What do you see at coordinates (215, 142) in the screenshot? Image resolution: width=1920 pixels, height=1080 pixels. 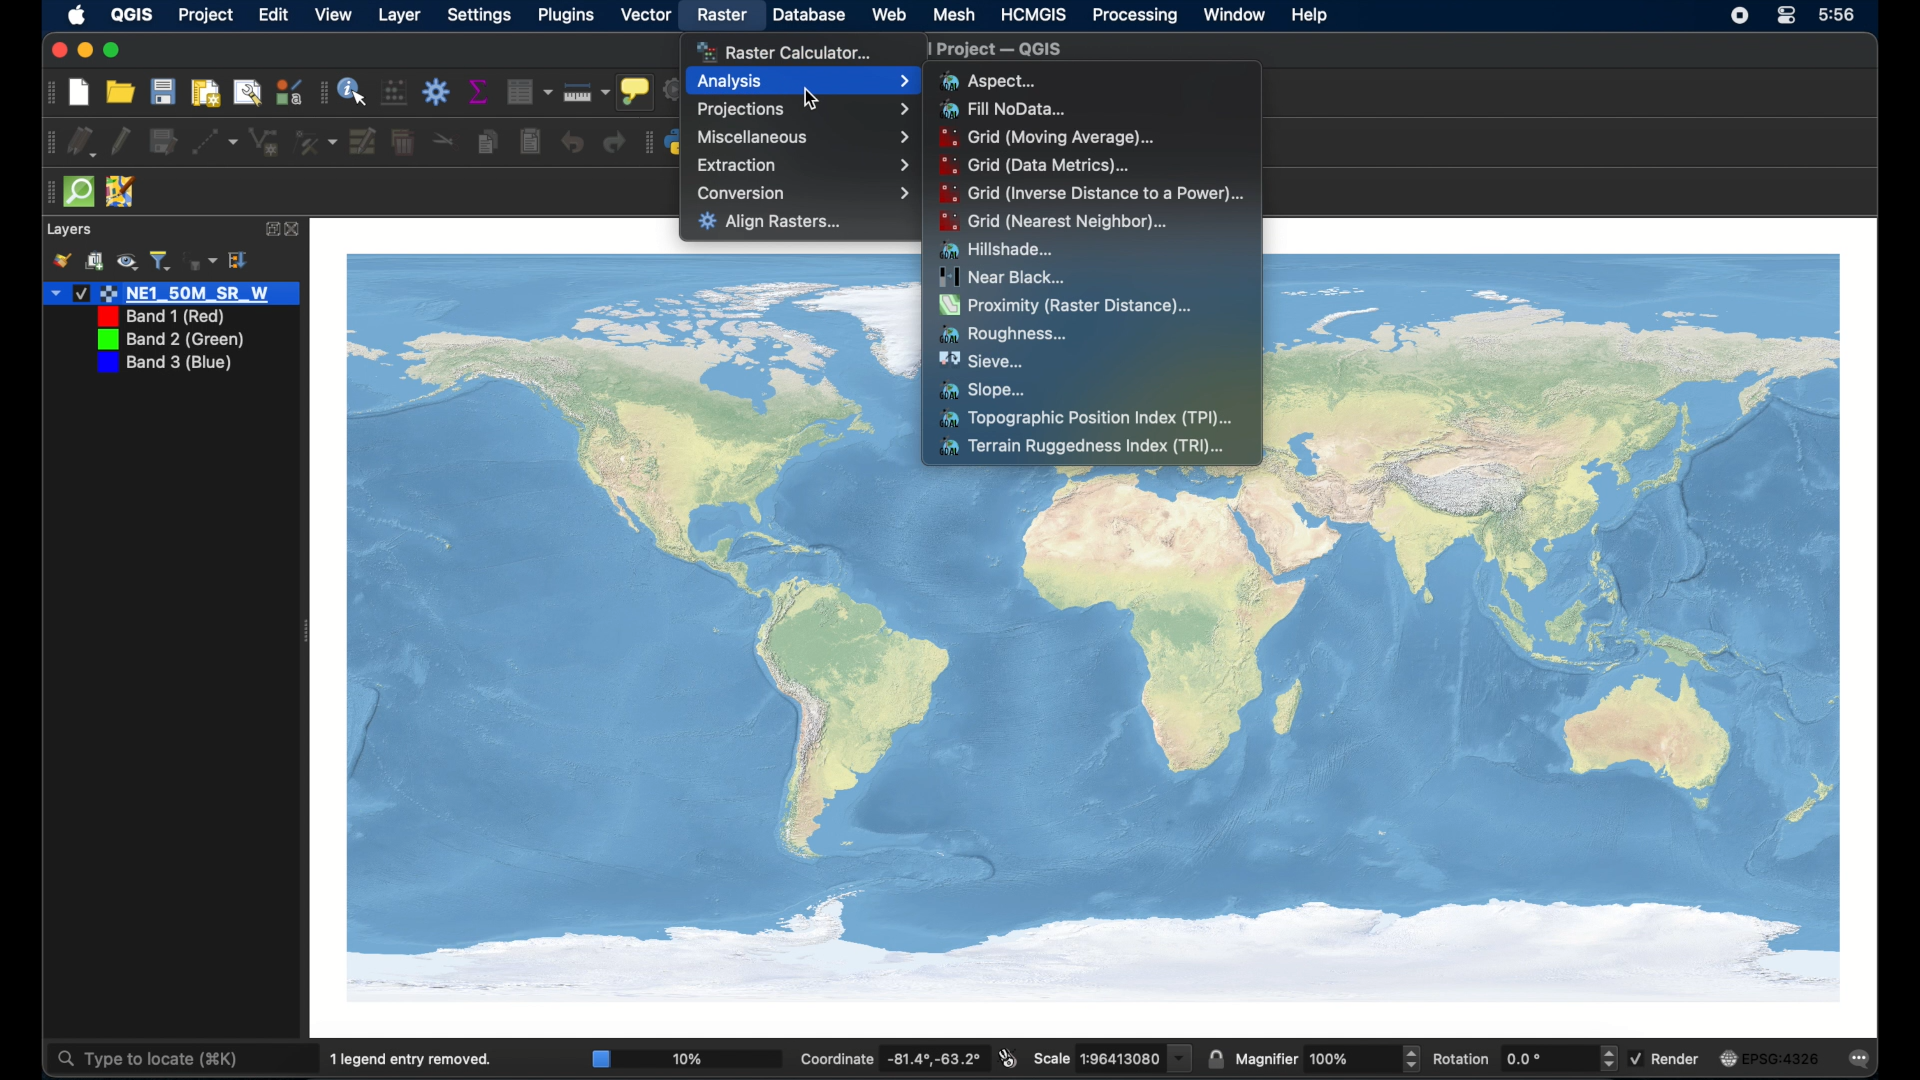 I see `digitize with segment` at bounding box center [215, 142].